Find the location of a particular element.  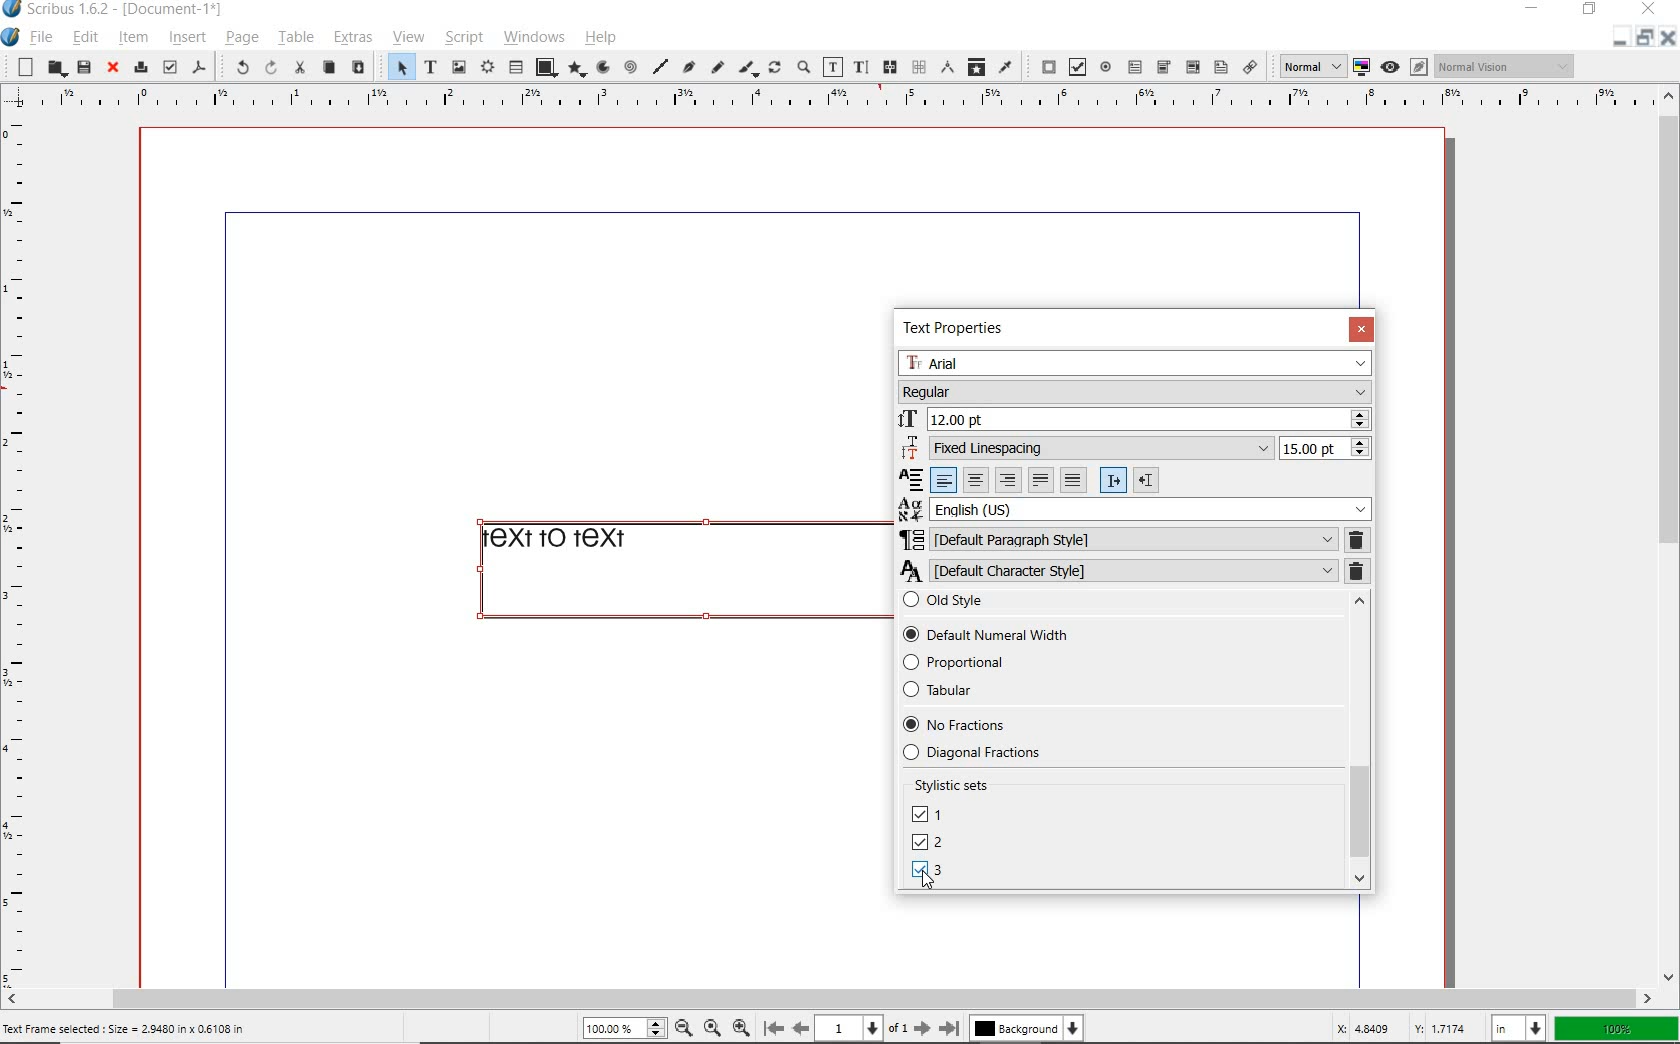

REMOVE is located at coordinates (1358, 556).